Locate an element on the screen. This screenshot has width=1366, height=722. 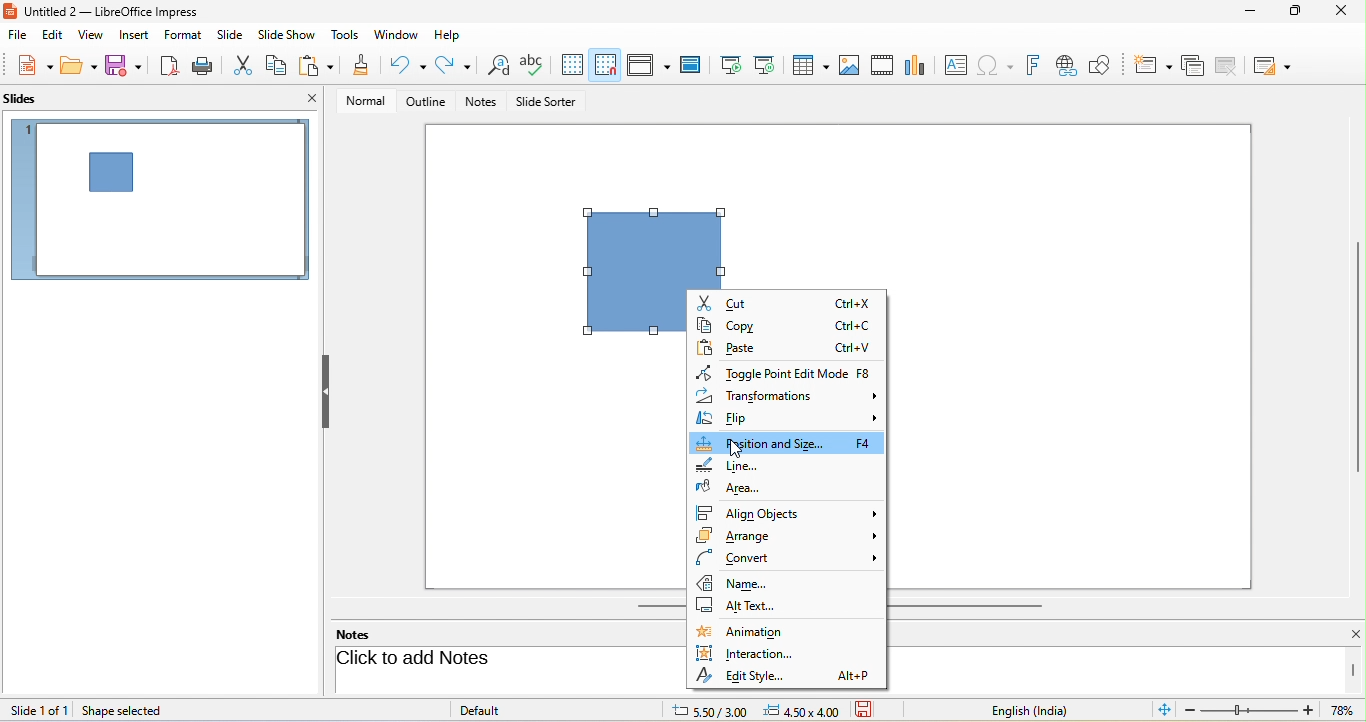
arrange is located at coordinates (788, 536).